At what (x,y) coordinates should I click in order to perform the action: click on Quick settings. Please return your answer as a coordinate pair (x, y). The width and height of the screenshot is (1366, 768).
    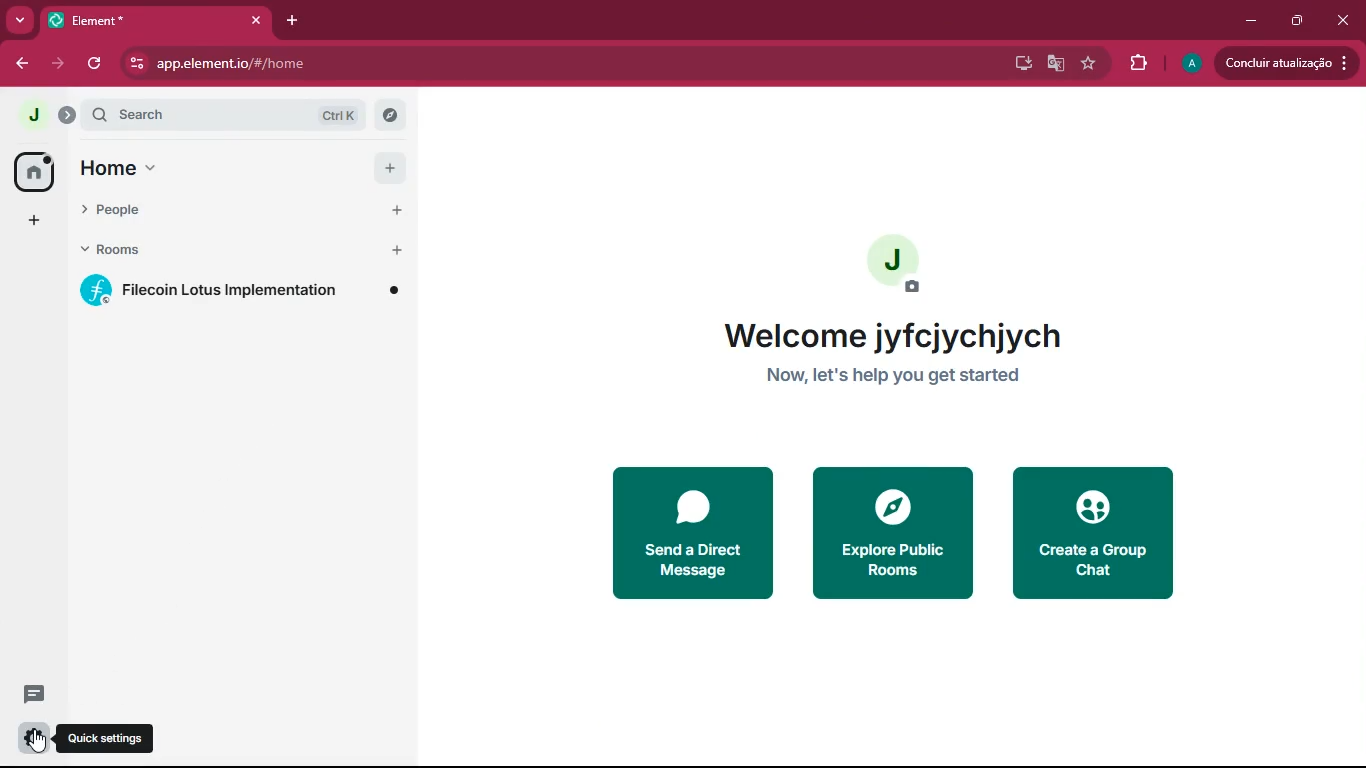
    Looking at the image, I should click on (106, 739).